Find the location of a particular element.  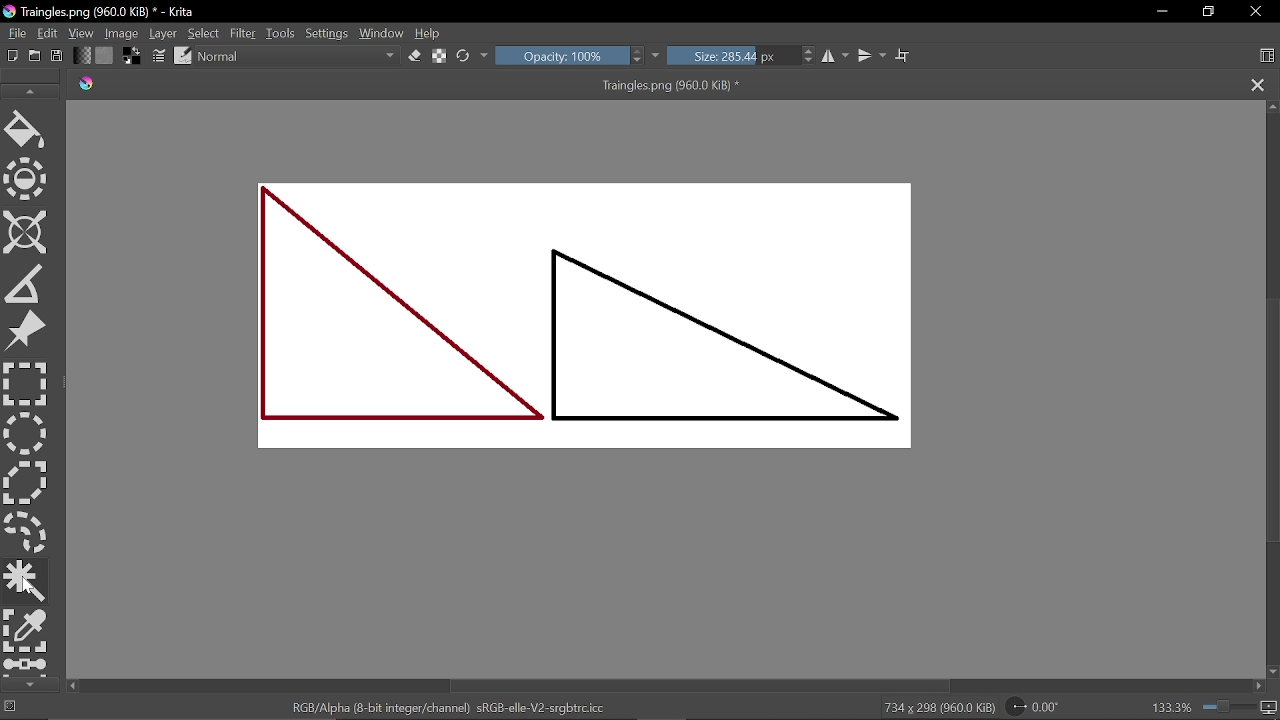

Opacity is located at coordinates (560, 55).